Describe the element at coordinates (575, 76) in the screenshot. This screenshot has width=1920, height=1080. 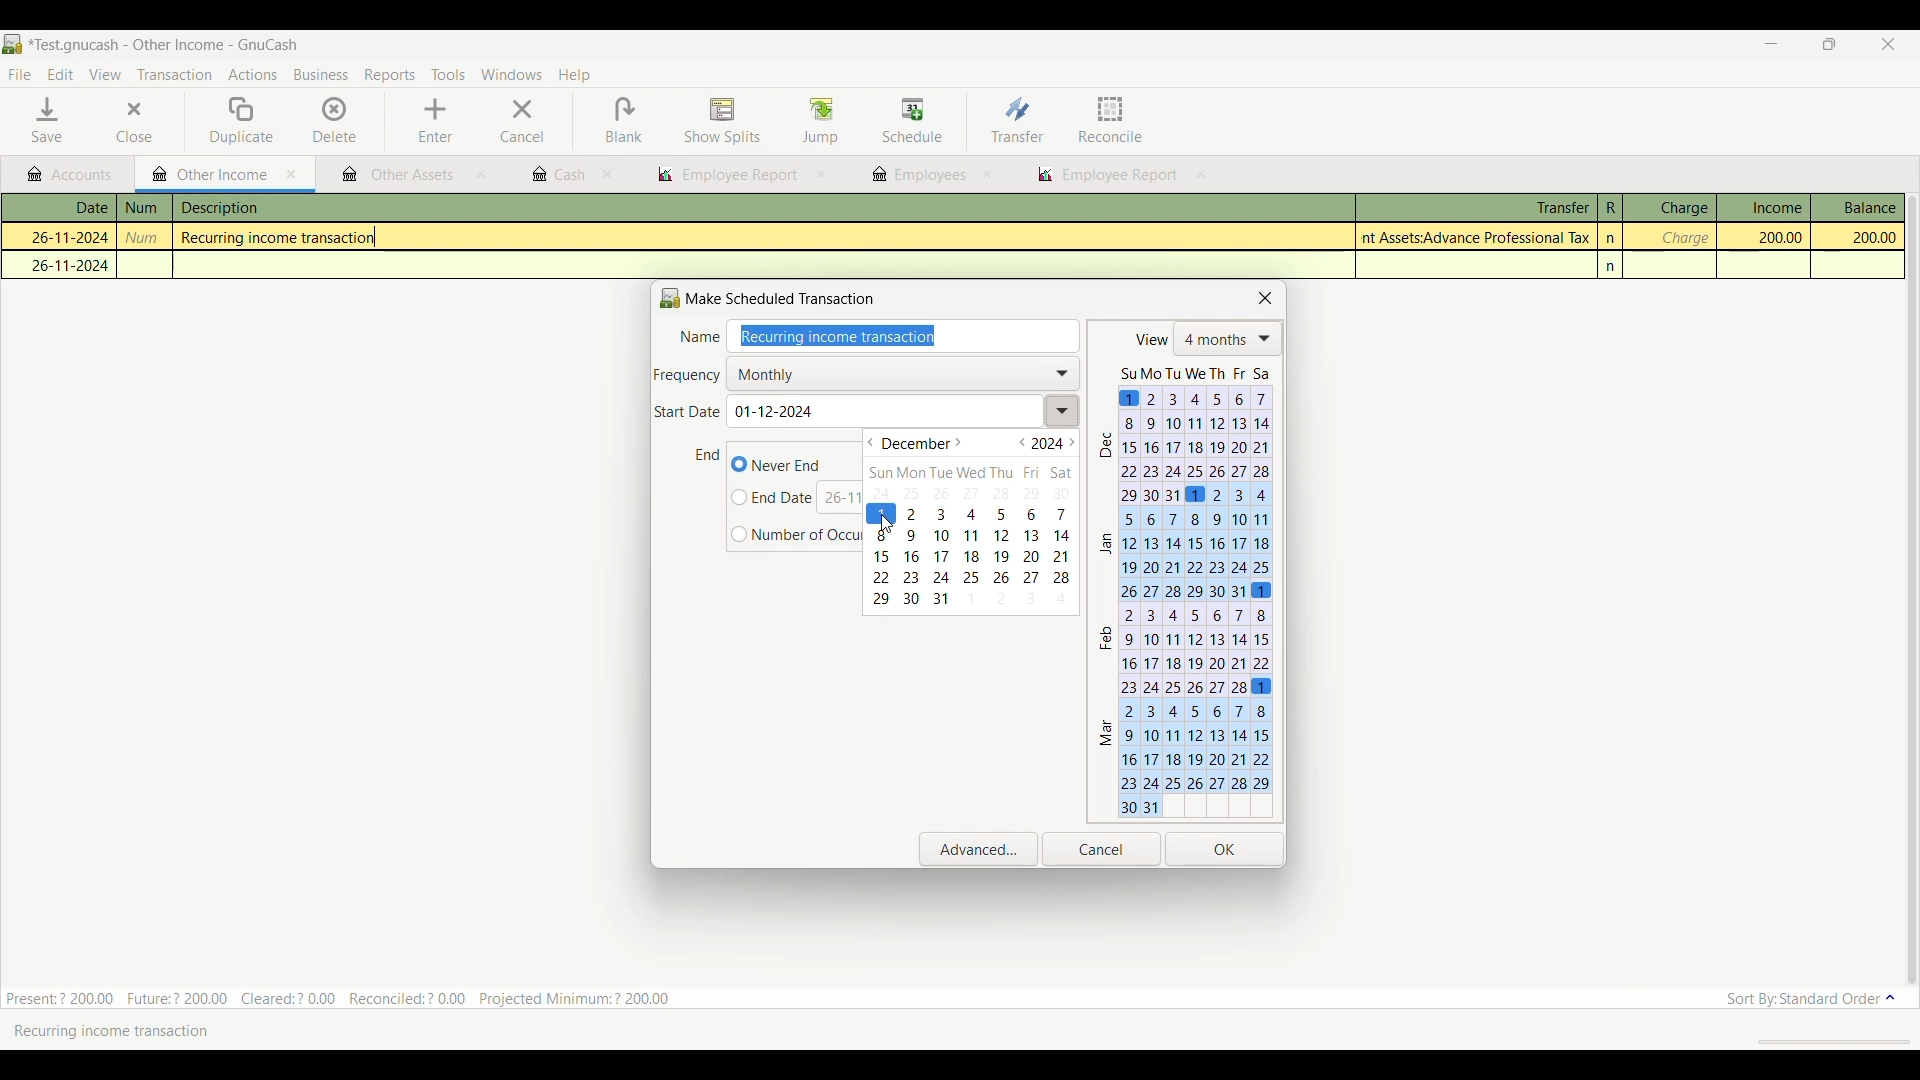
I see `Help menu` at that location.